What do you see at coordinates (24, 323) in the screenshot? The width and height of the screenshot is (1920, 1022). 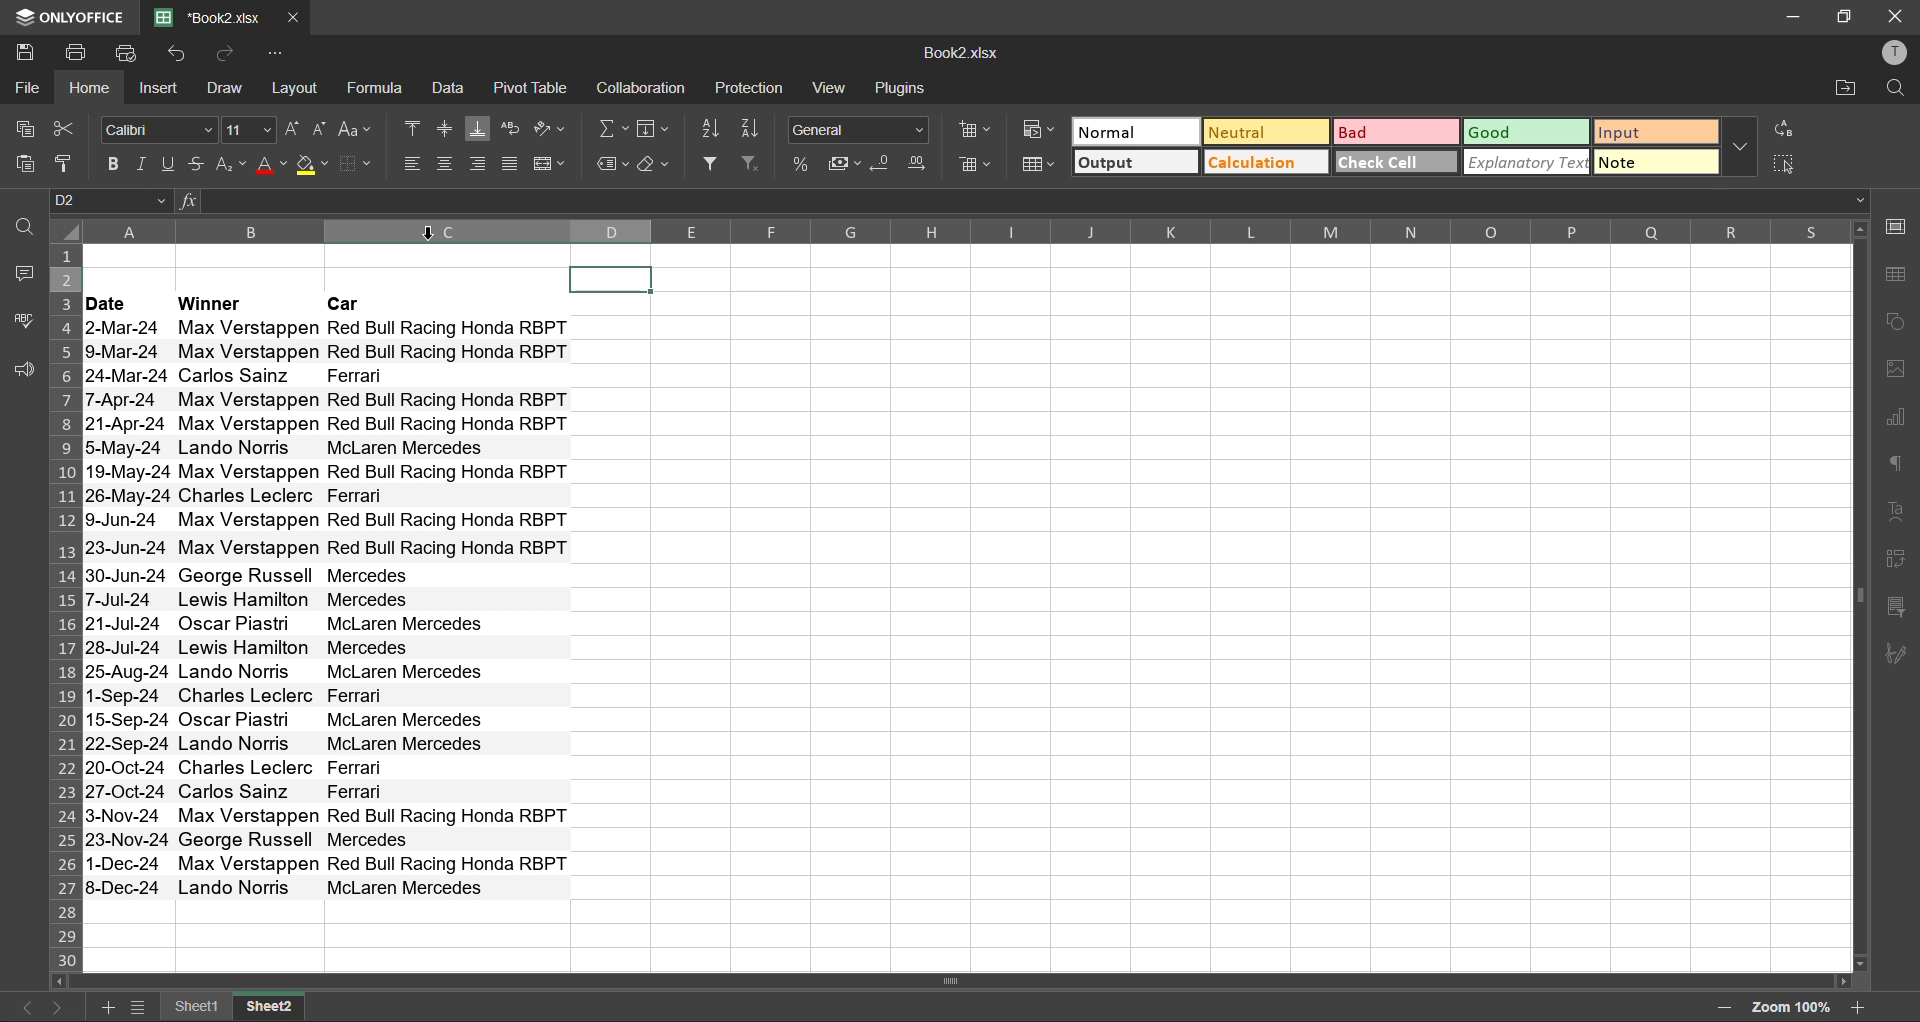 I see `spellcheck` at bounding box center [24, 323].